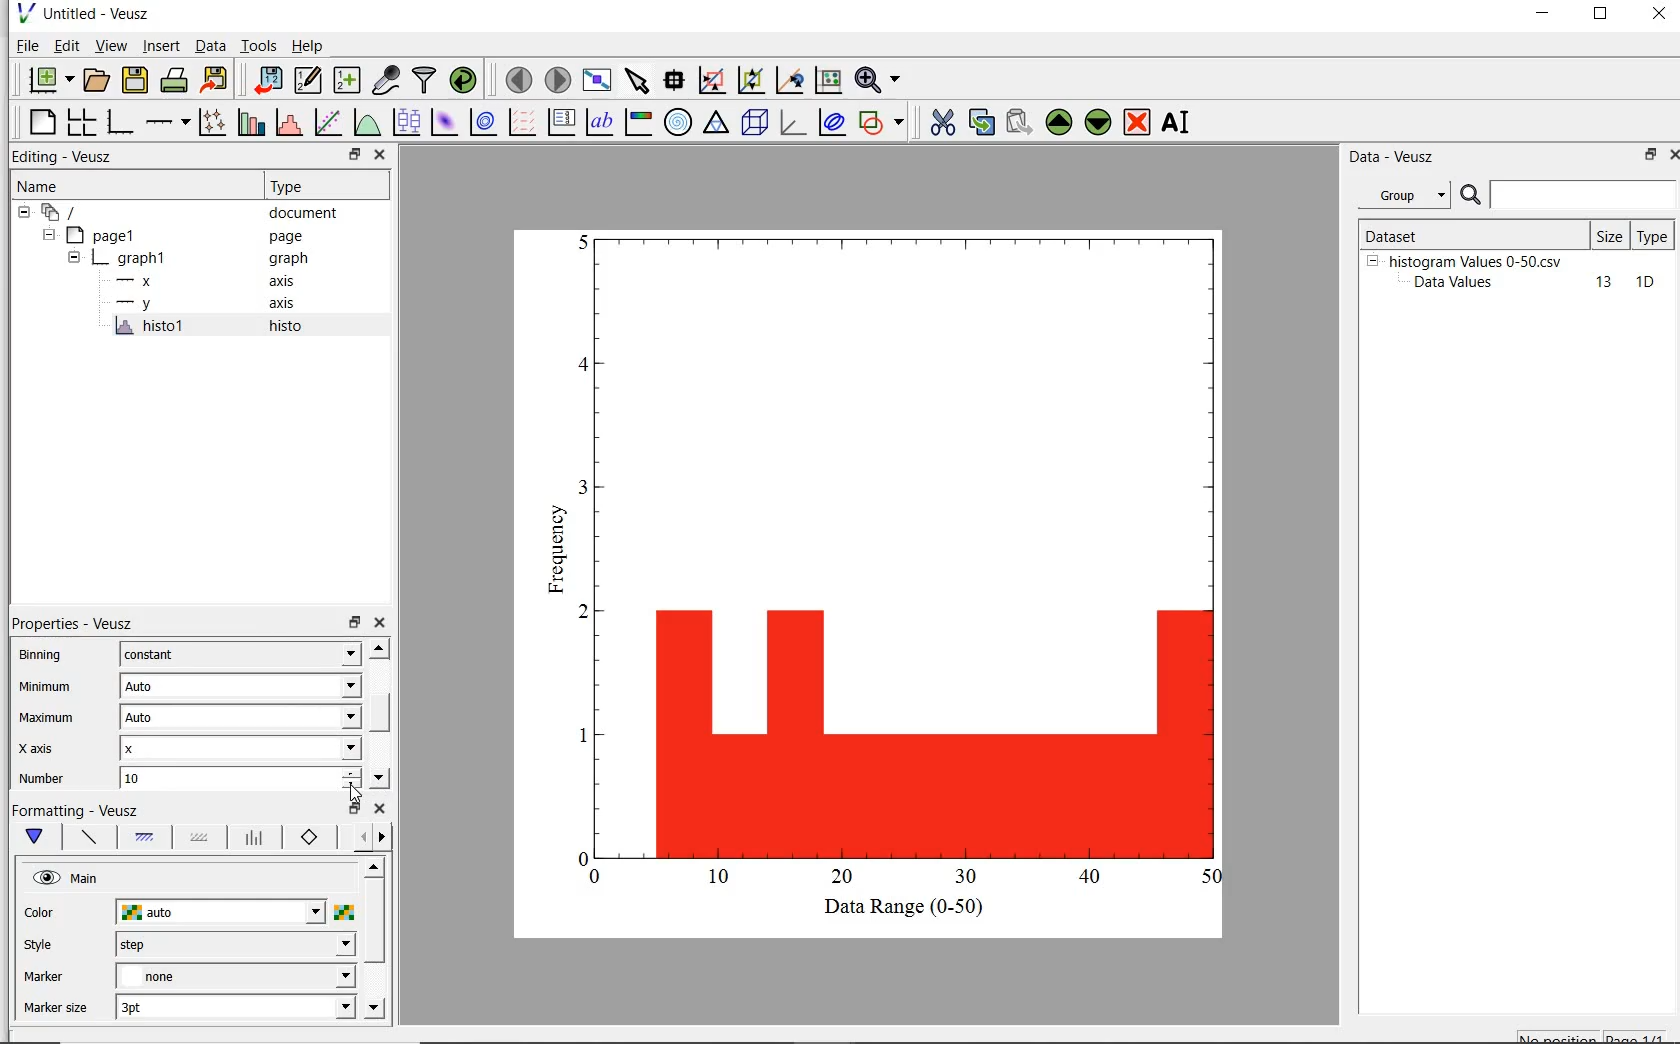 This screenshot has width=1680, height=1044. I want to click on histogram of a dataset, so click(288, 123).